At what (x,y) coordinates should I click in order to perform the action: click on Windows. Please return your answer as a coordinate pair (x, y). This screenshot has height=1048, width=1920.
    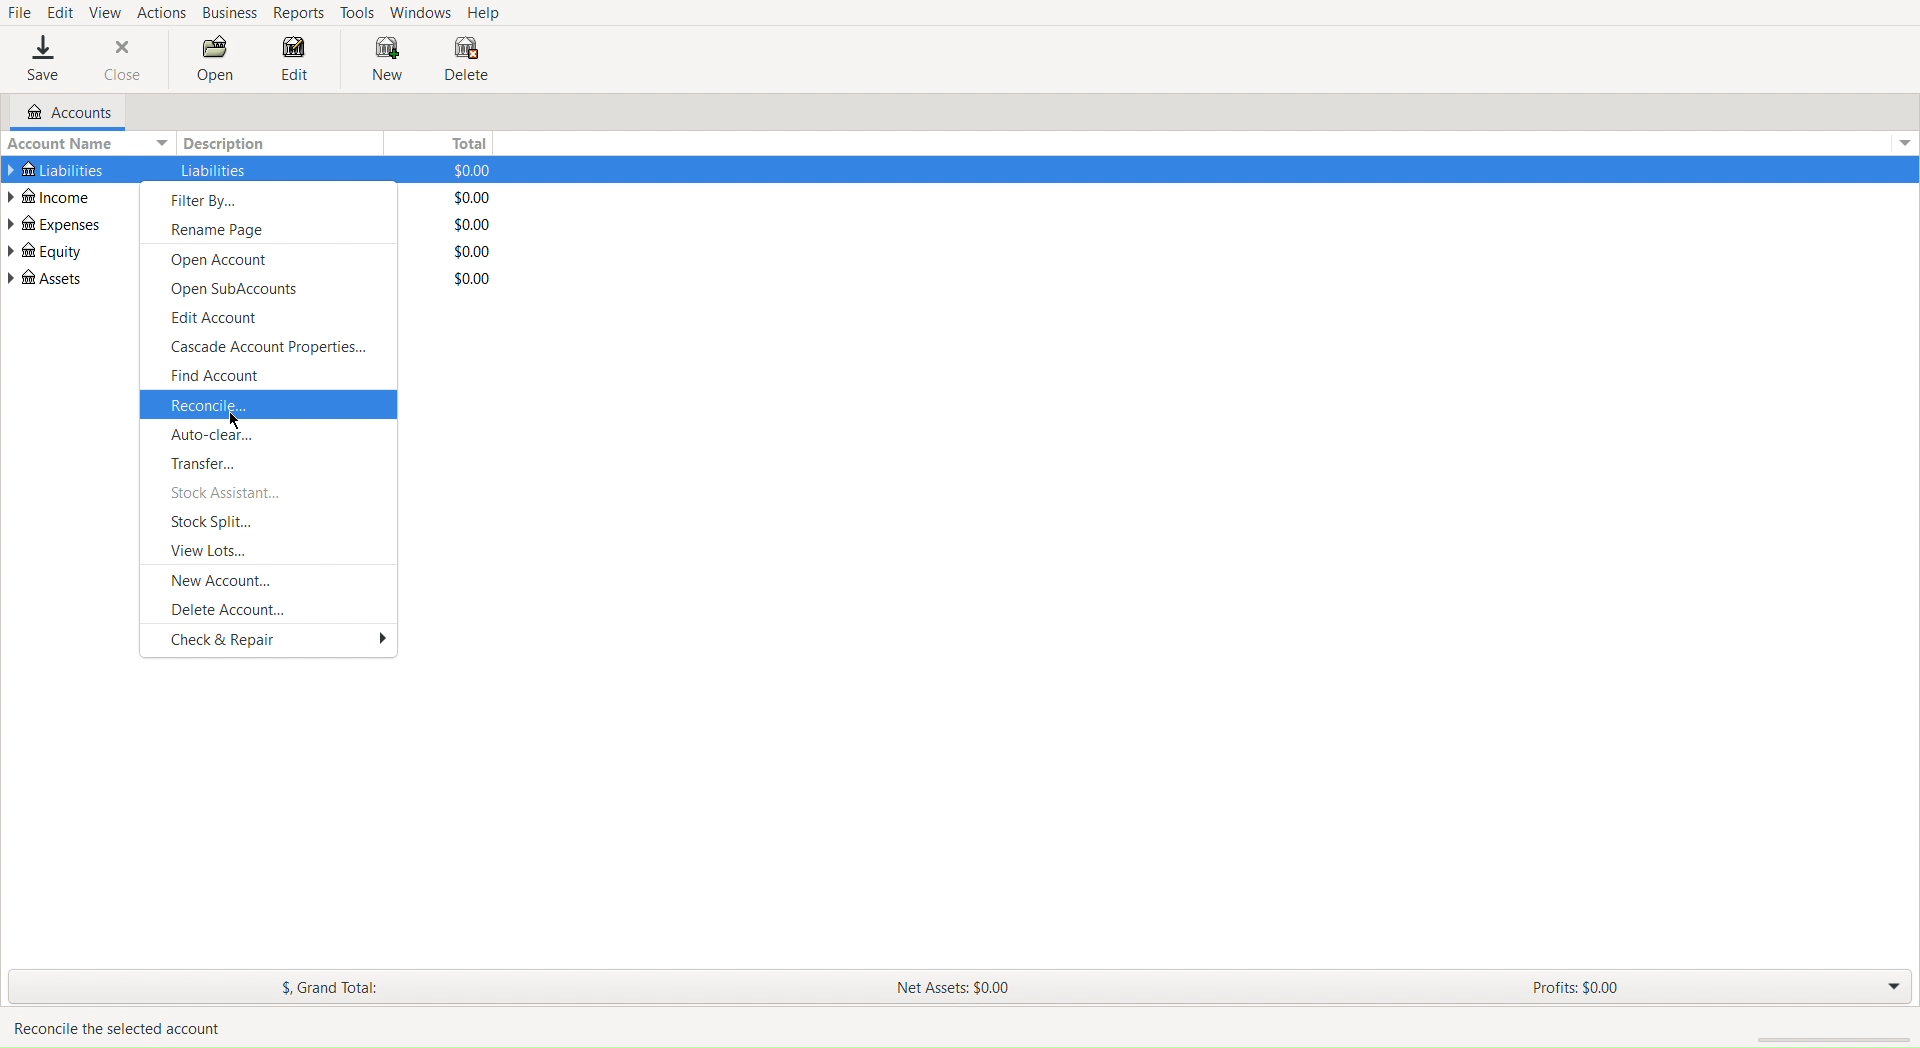
    Looking at the image, I should click on (423, 13).